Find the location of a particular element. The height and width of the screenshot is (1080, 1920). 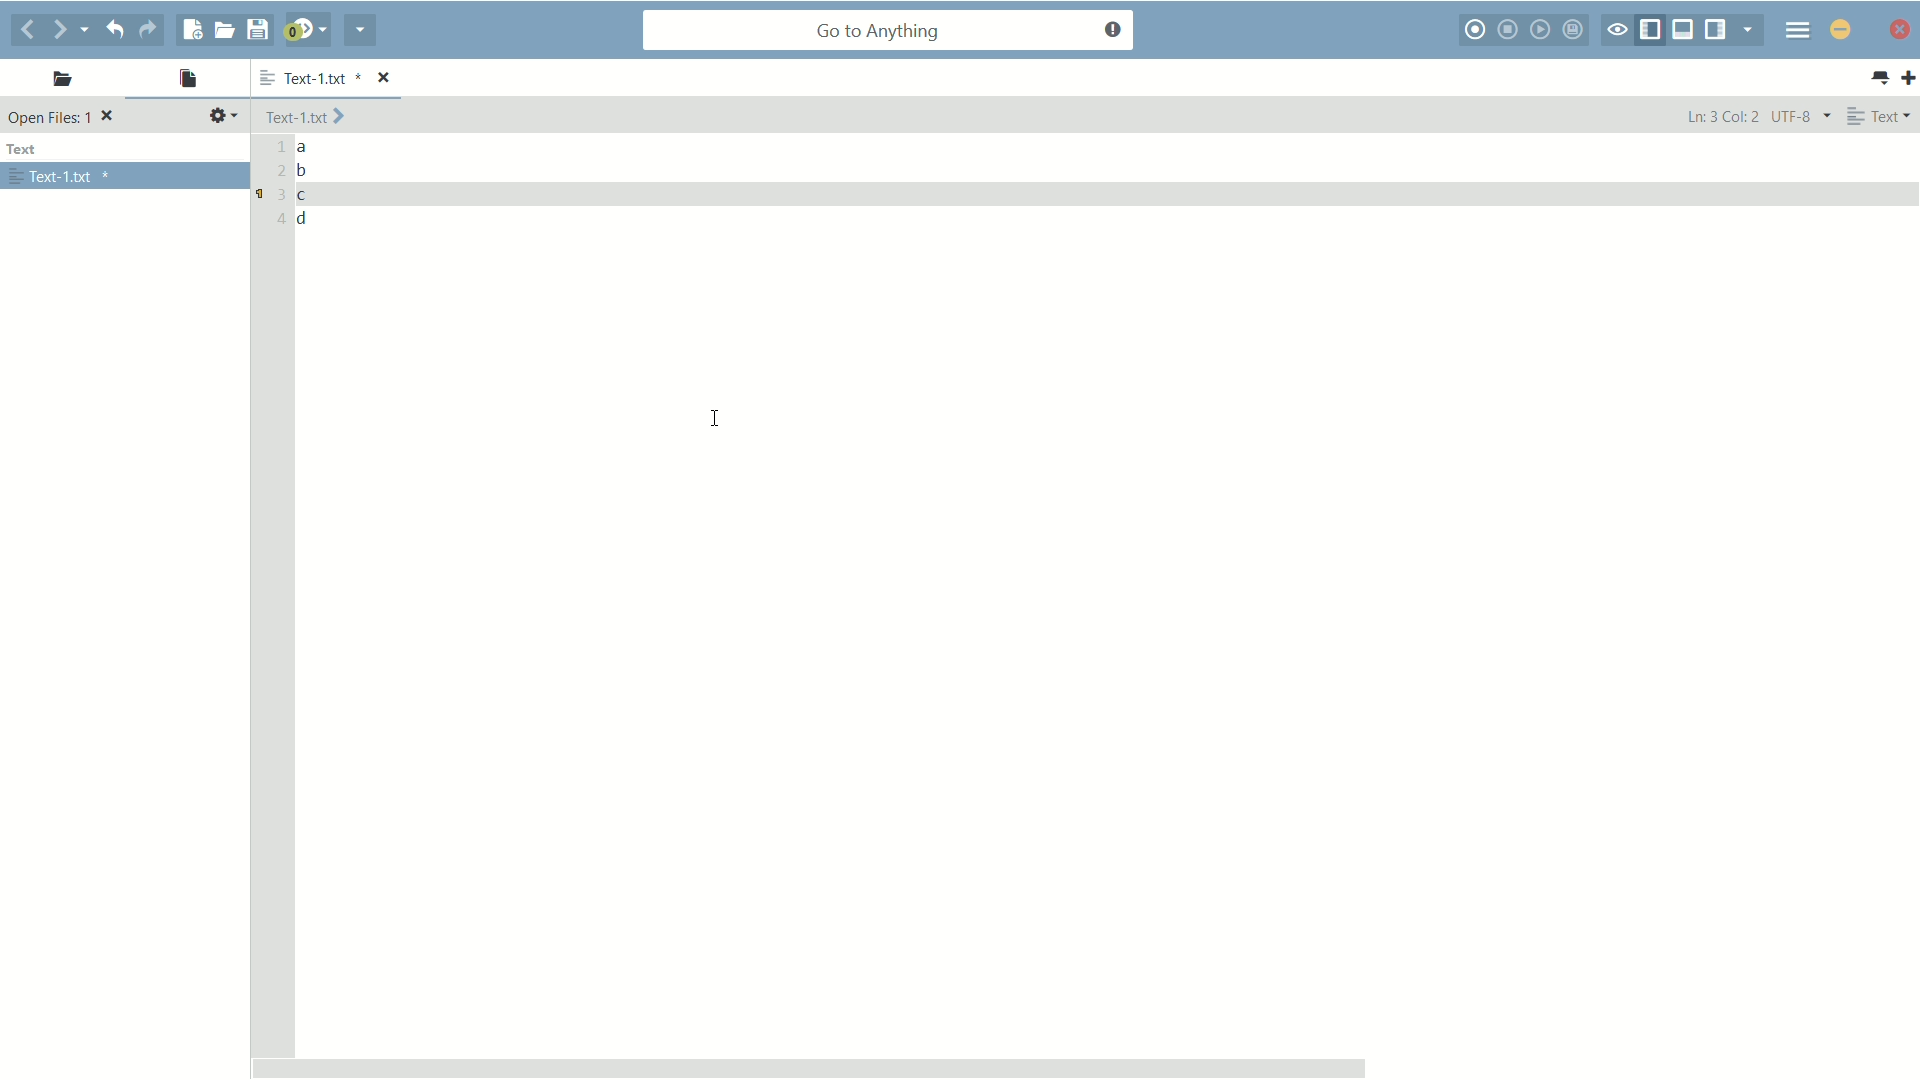

cursor is located at coordinates (720, 423).